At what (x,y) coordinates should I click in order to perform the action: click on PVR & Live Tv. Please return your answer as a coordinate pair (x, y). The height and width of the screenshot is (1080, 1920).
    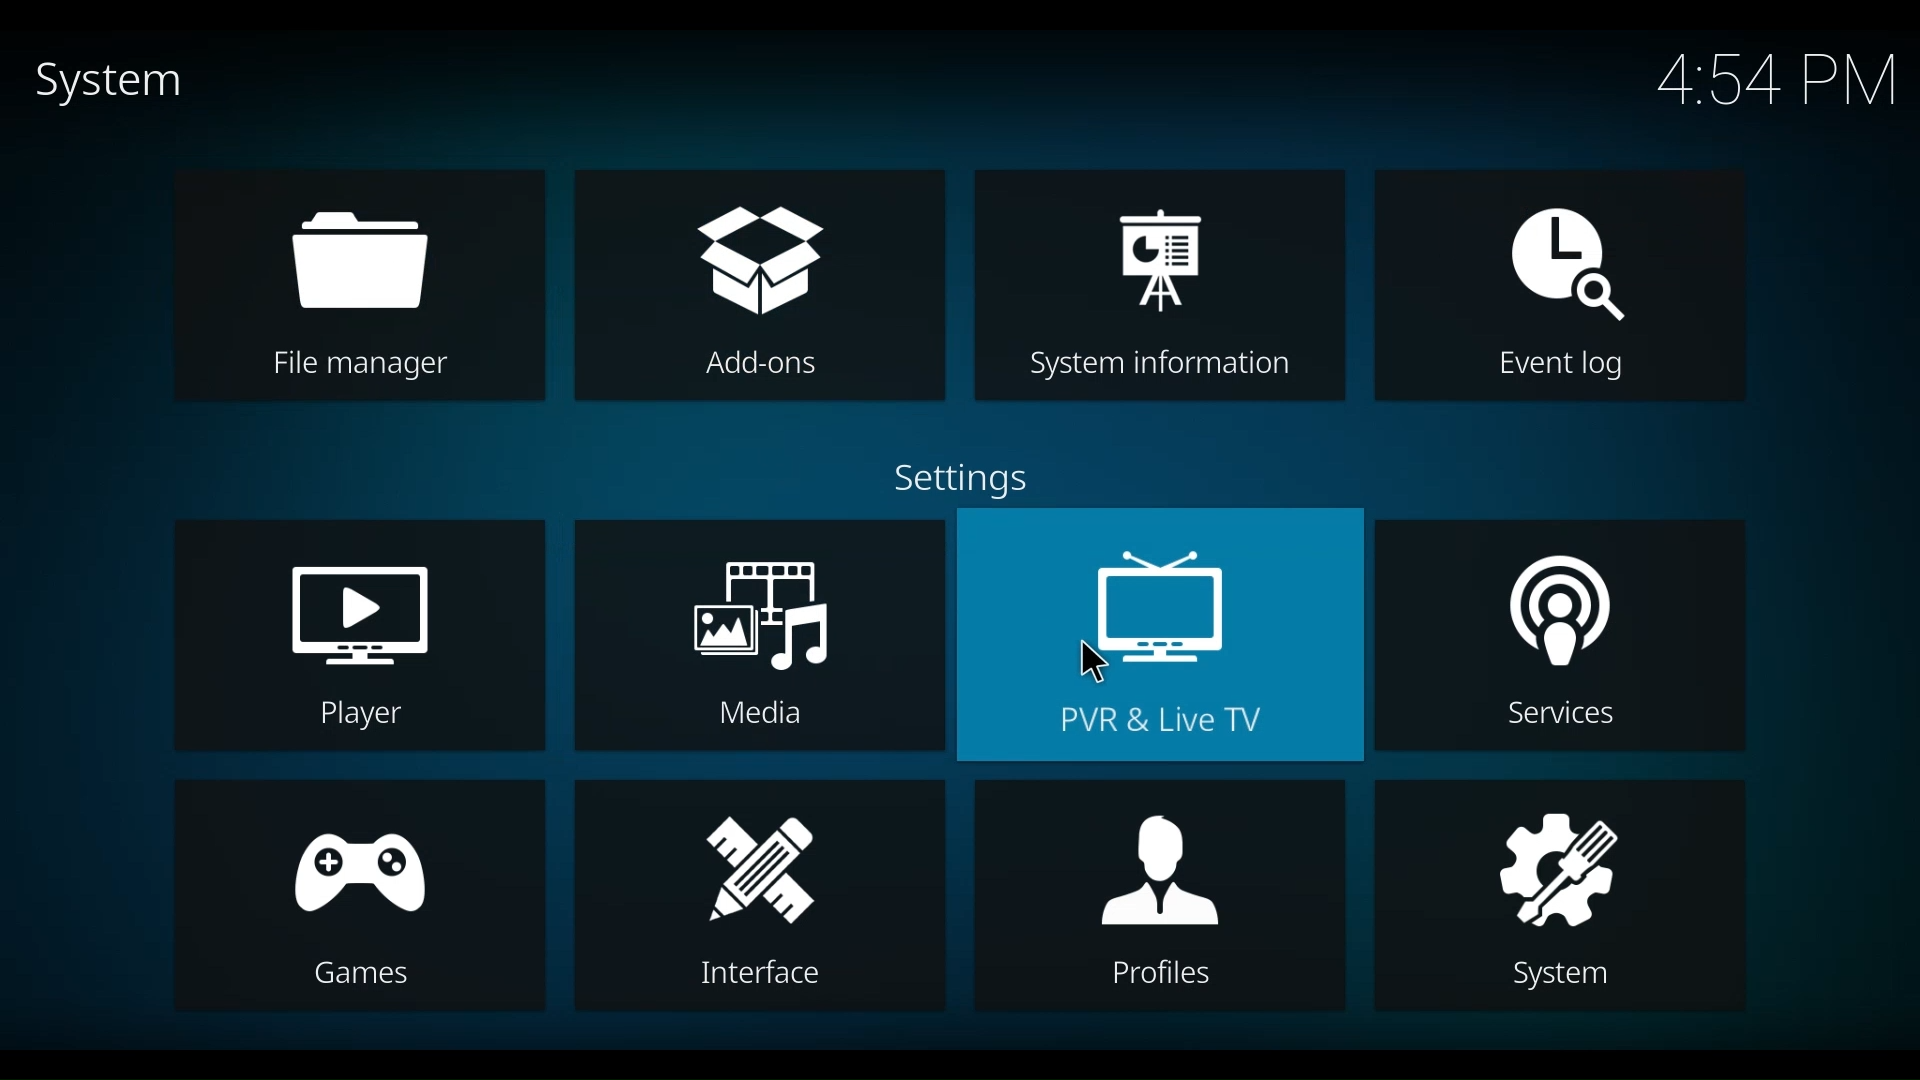
    Looking at the image, I should click on (1159, 633).